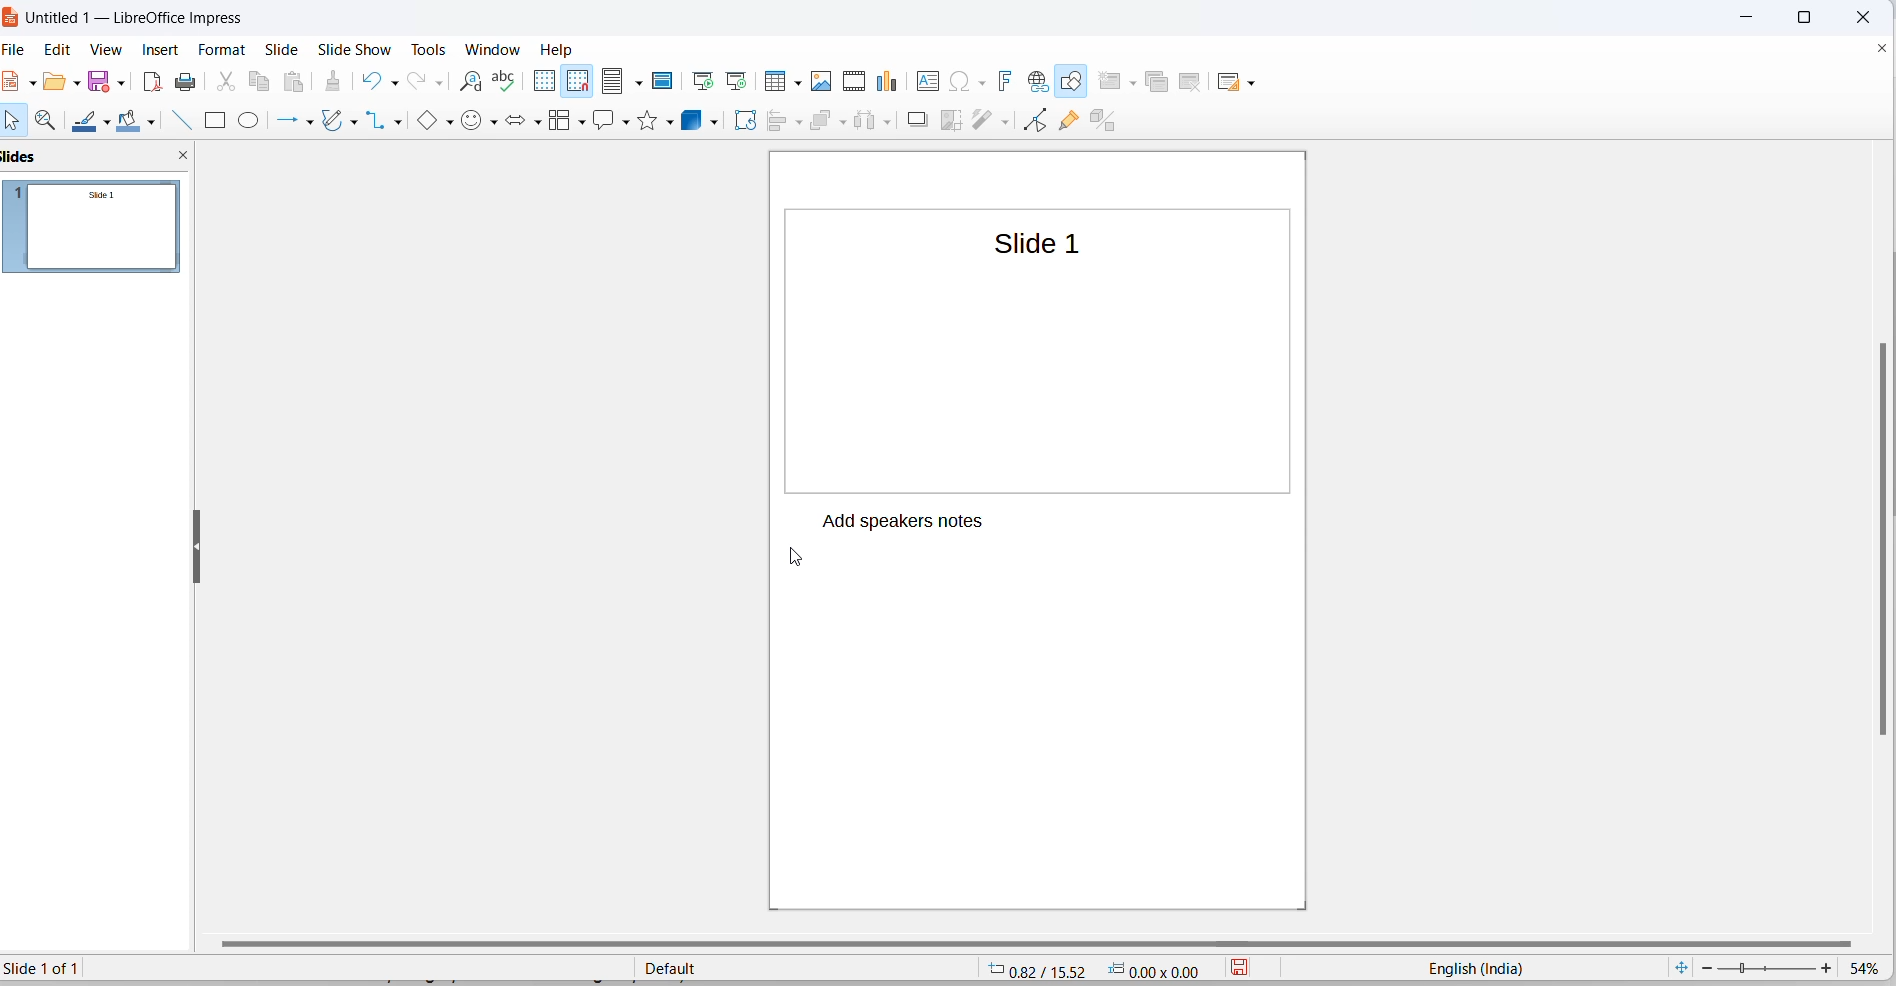 The width and height of the screenshot is (1896, 986). I want to click on fit current slide to windows, so click(1683, 967).